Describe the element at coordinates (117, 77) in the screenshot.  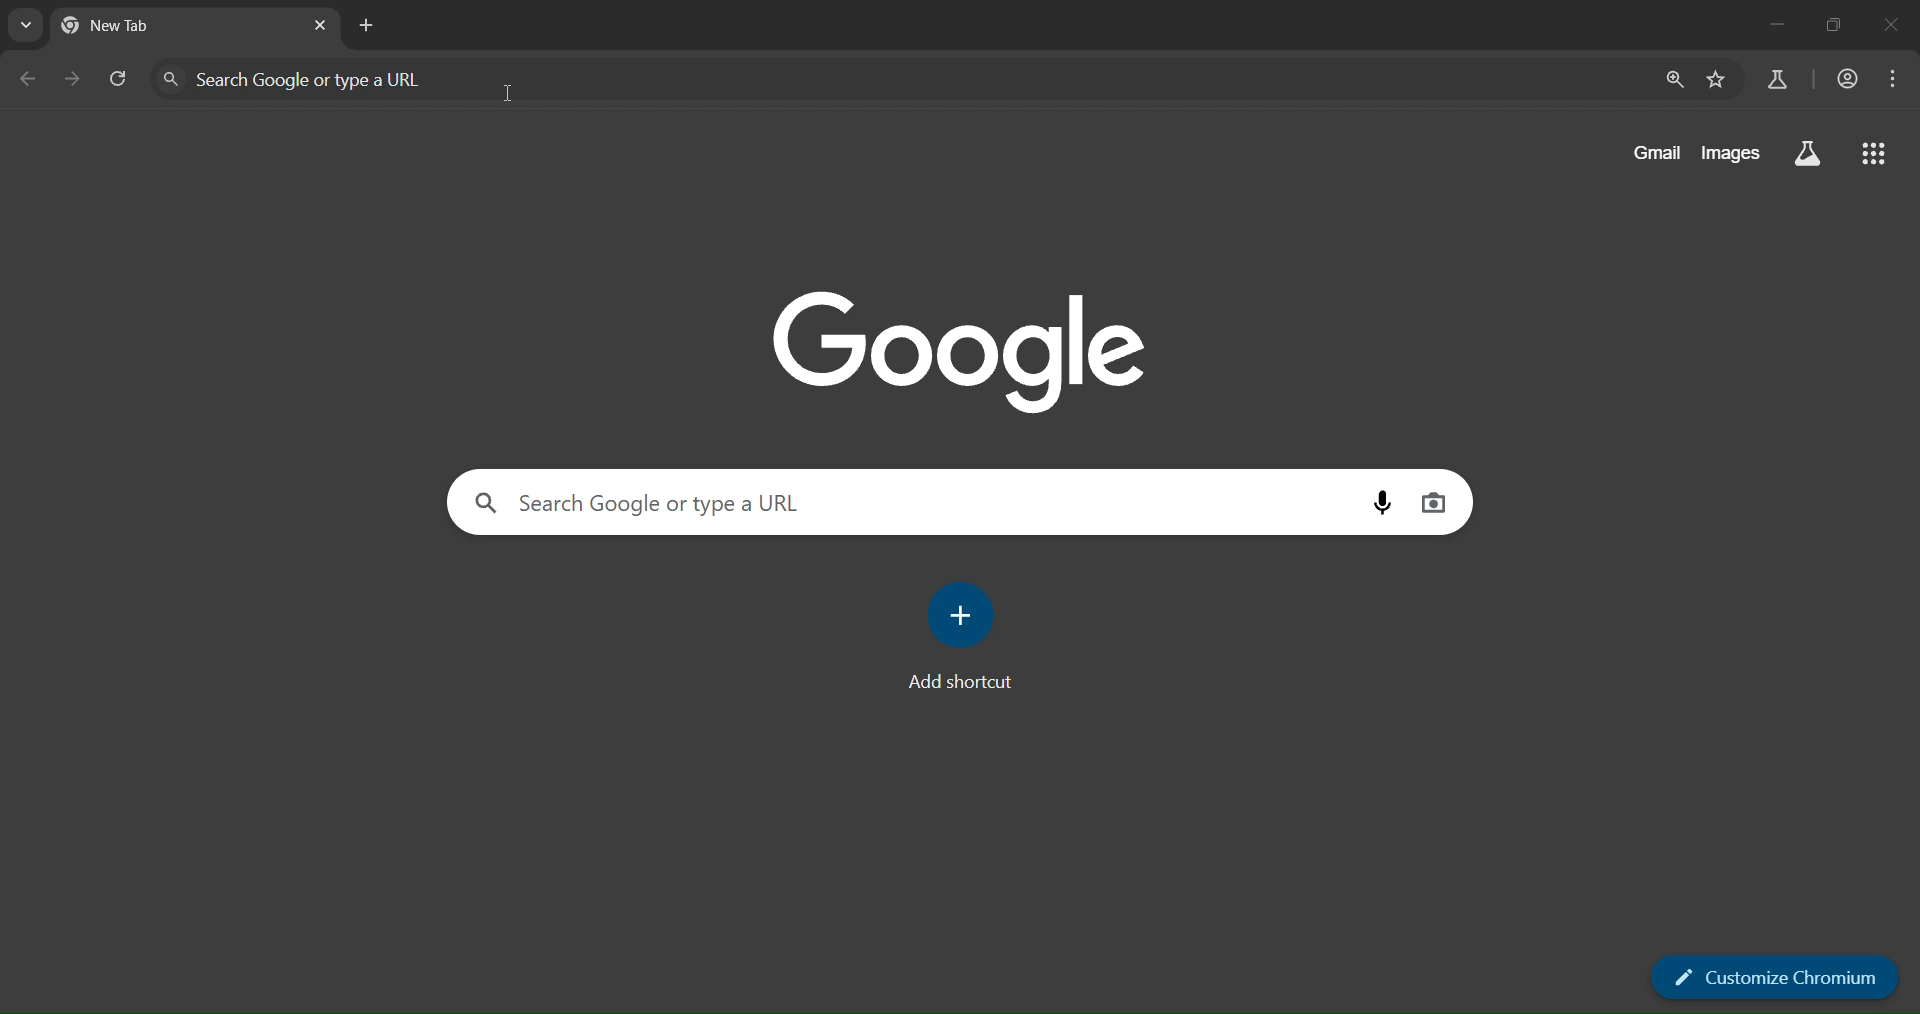
I see `reload page` at that location.